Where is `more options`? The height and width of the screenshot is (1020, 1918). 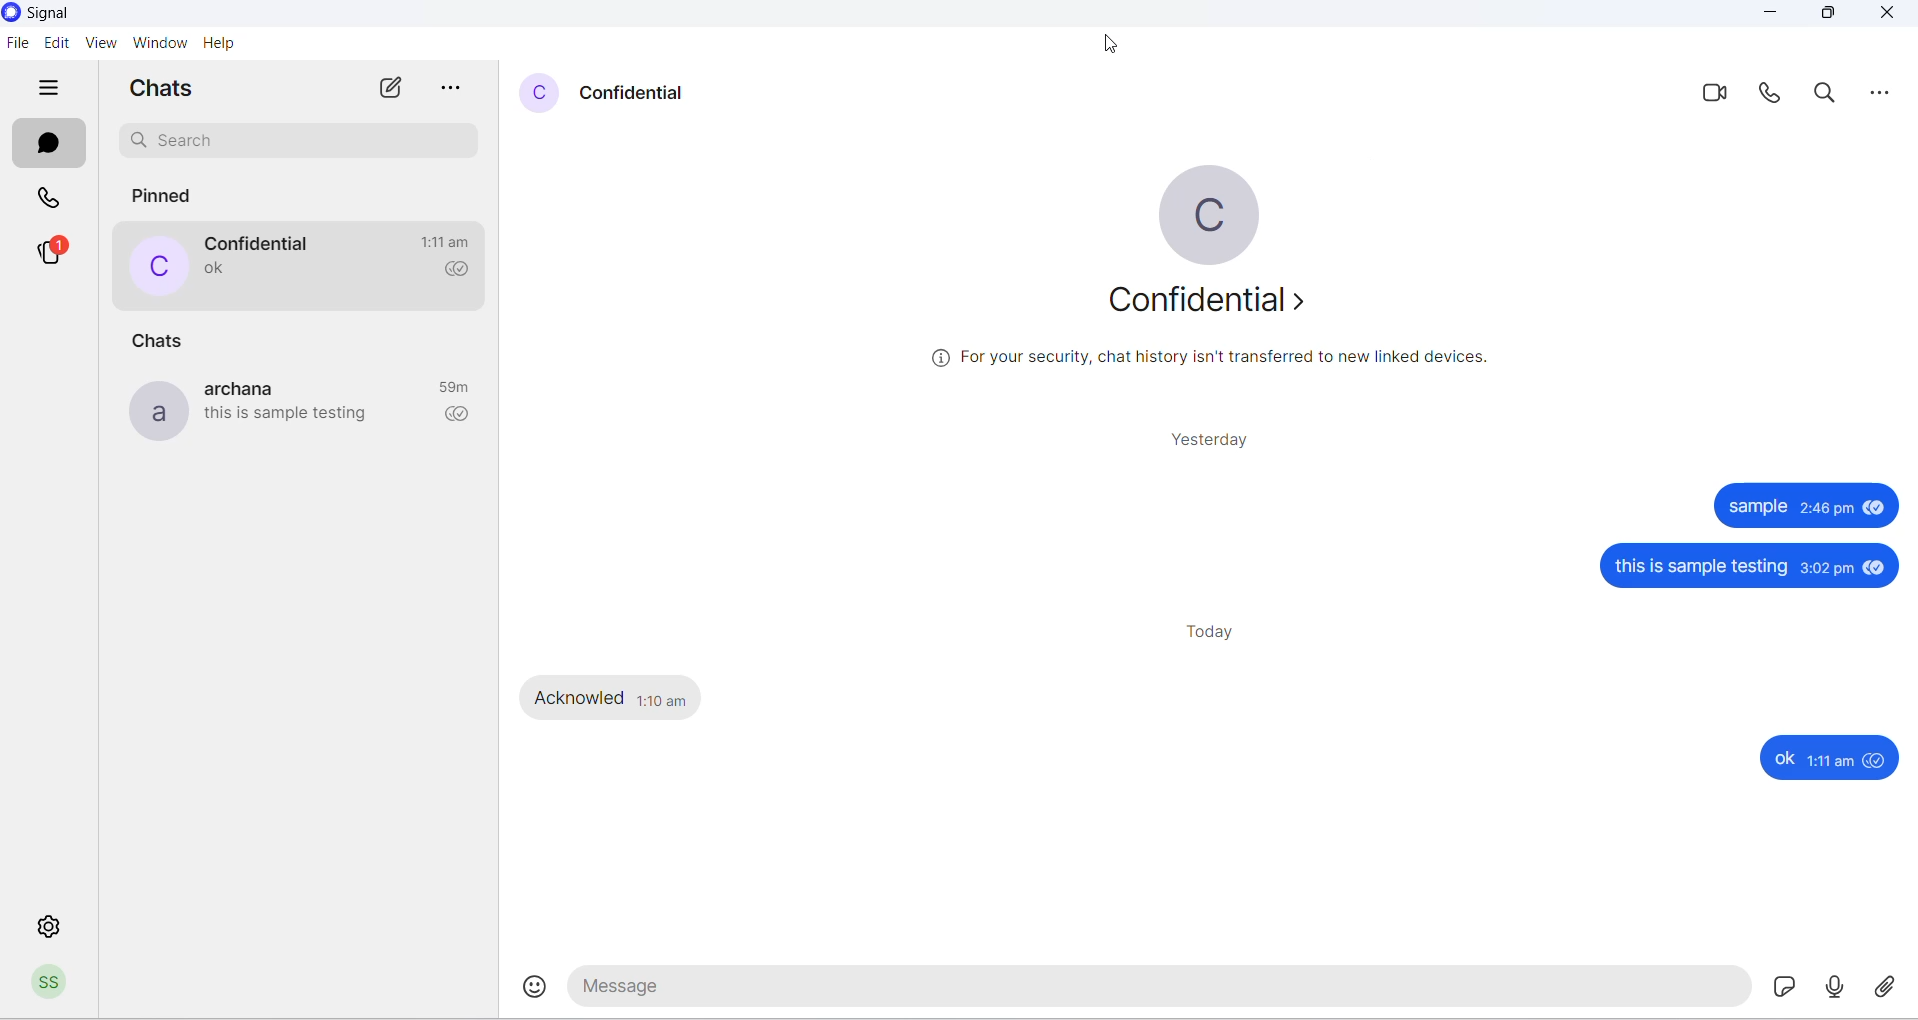
more options is located at coordinates (1886, 96).